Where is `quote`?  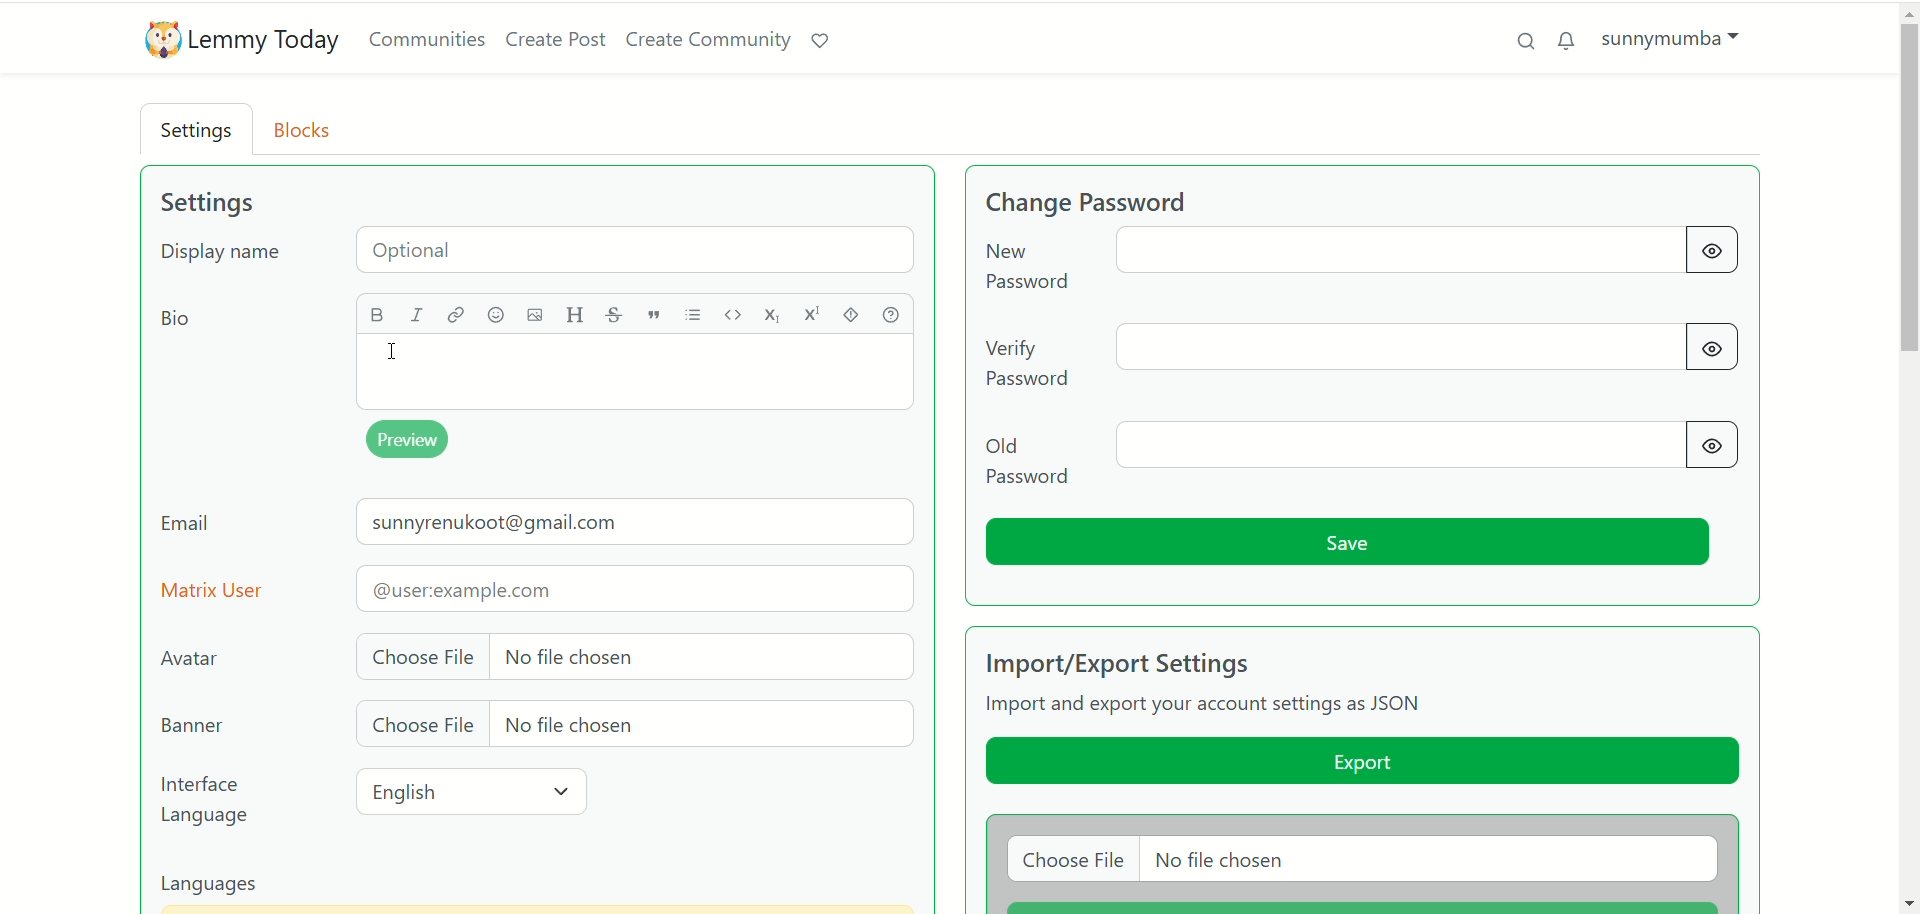
quote is located at coordinates (653, 315).